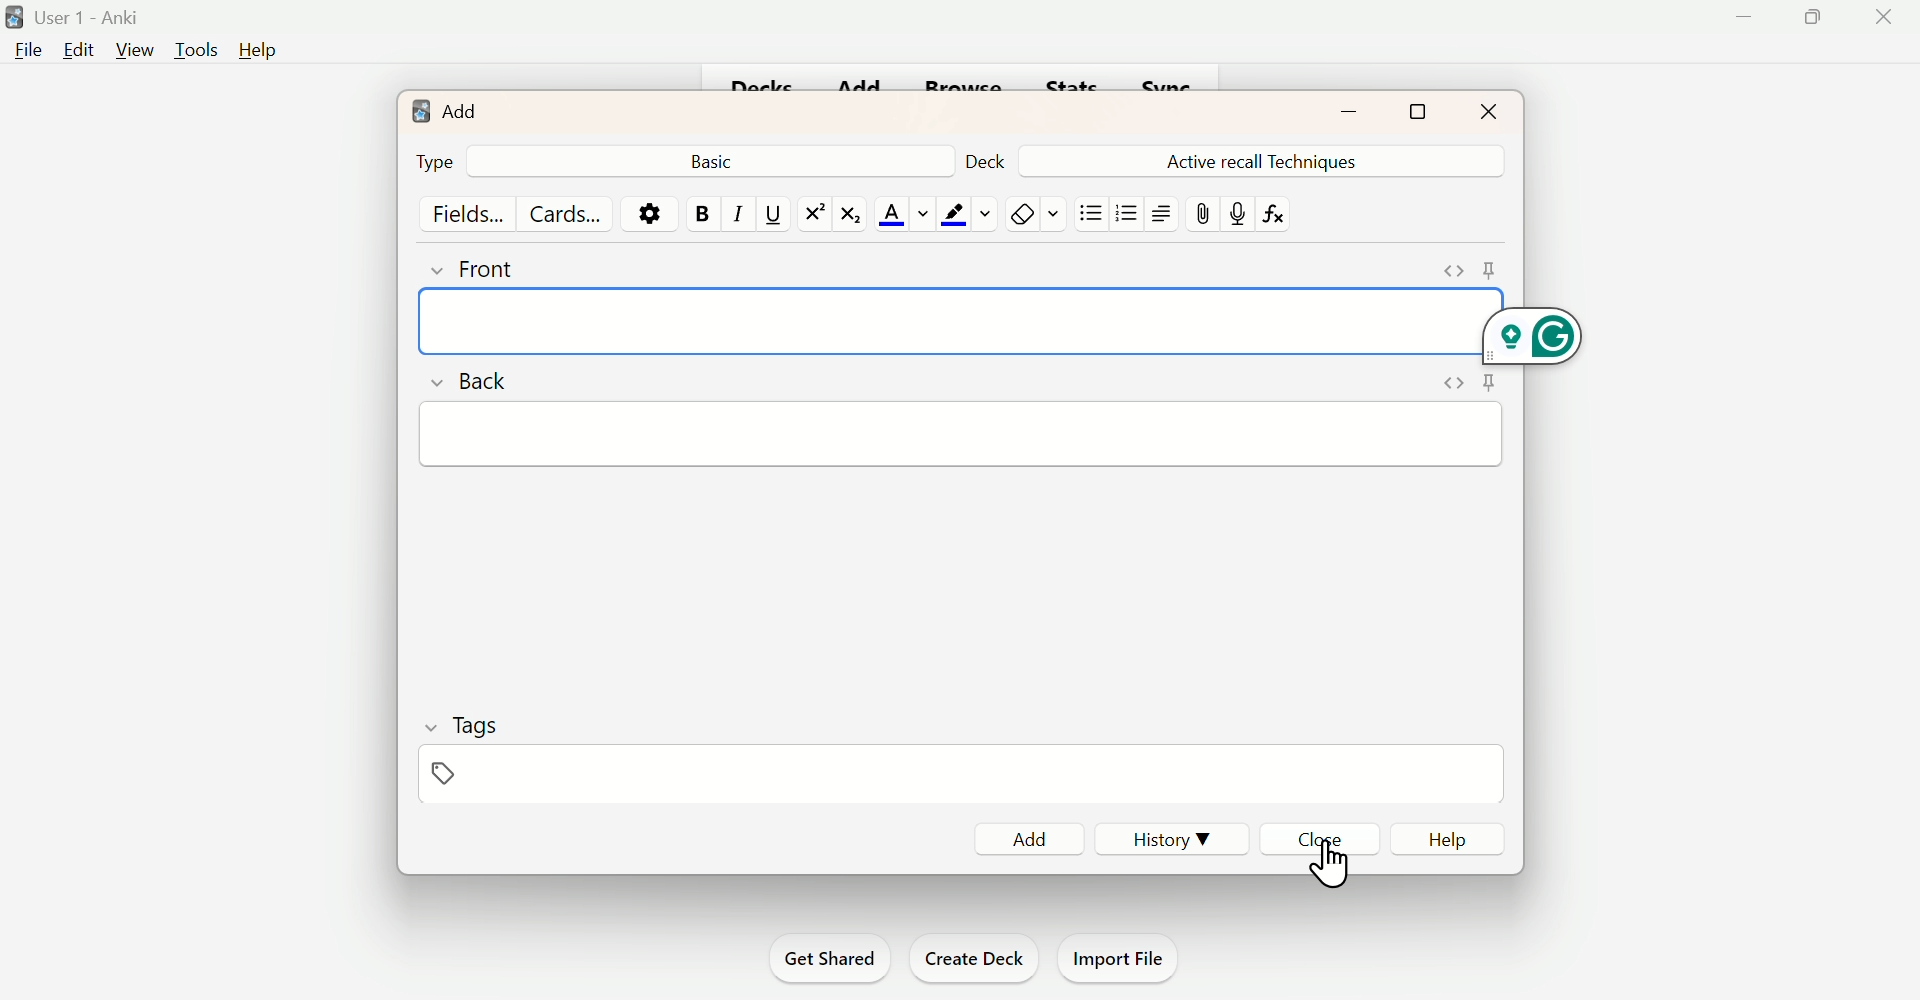 This screenshot has width=1920, height=1000. I want to click on Italiac, so click(732, 212).